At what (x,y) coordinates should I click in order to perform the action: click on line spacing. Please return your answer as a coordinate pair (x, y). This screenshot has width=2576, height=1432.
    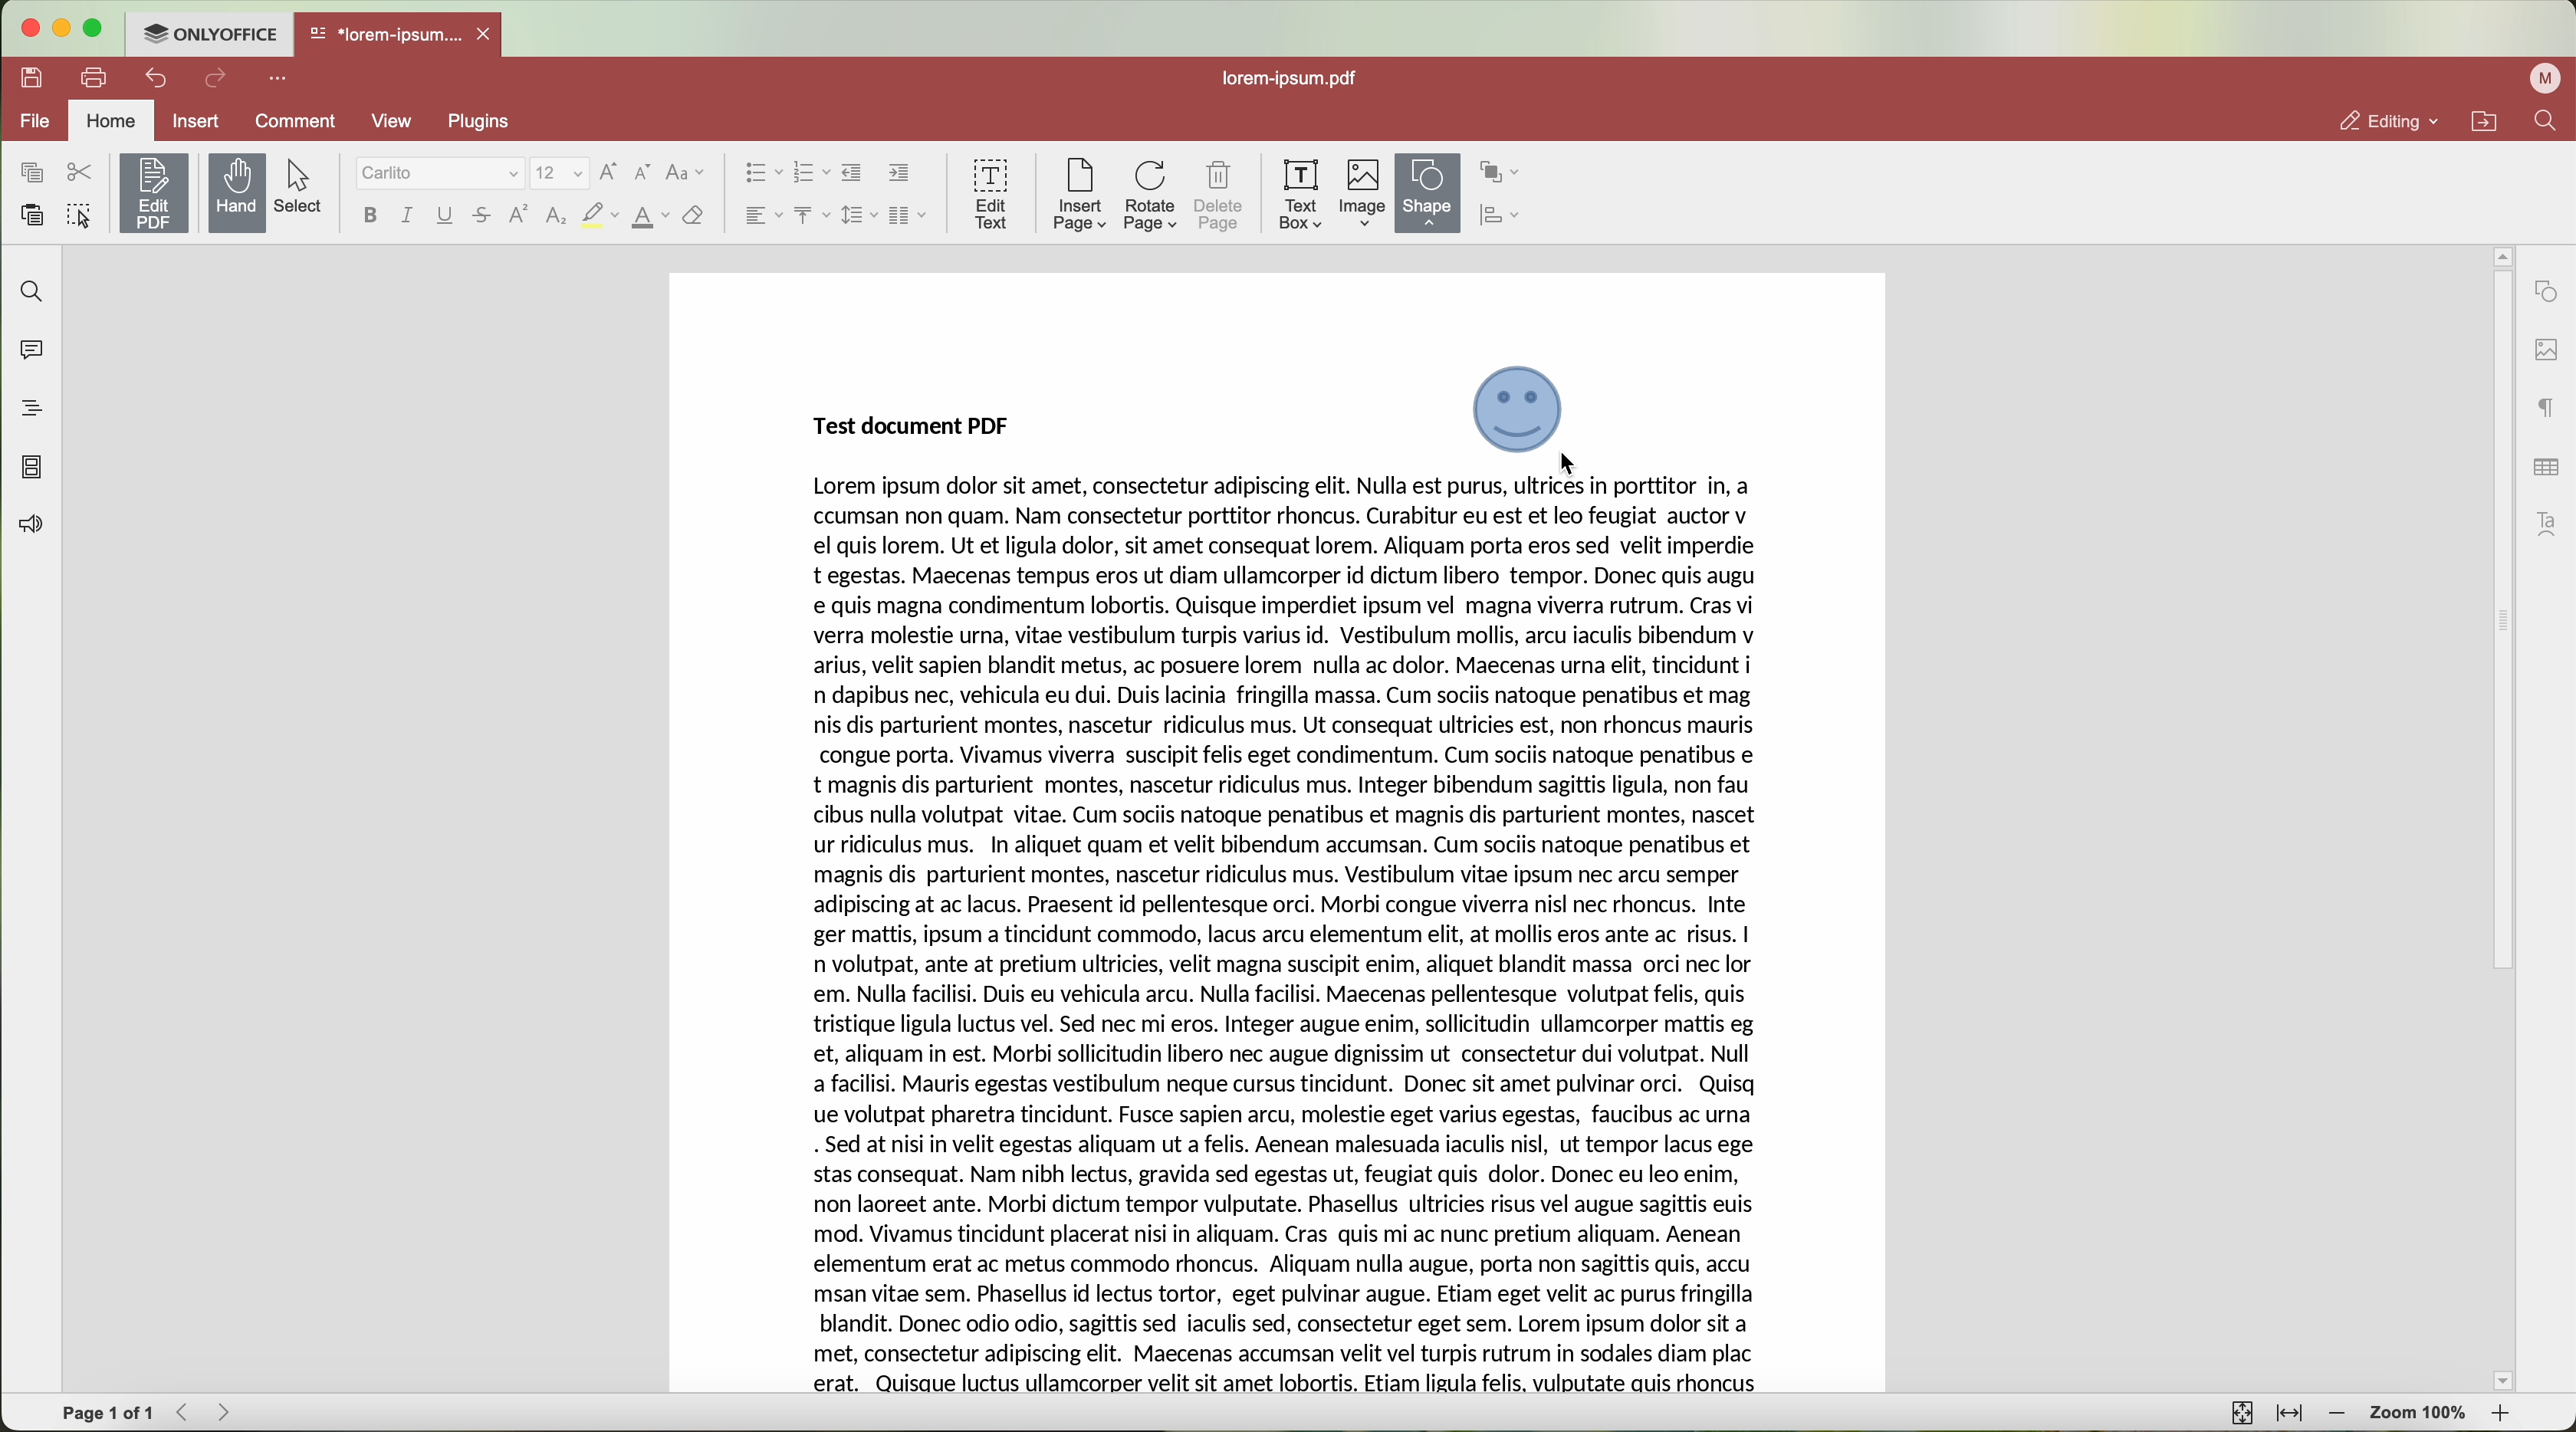
    Looking at the image, I should click on (856, 215).